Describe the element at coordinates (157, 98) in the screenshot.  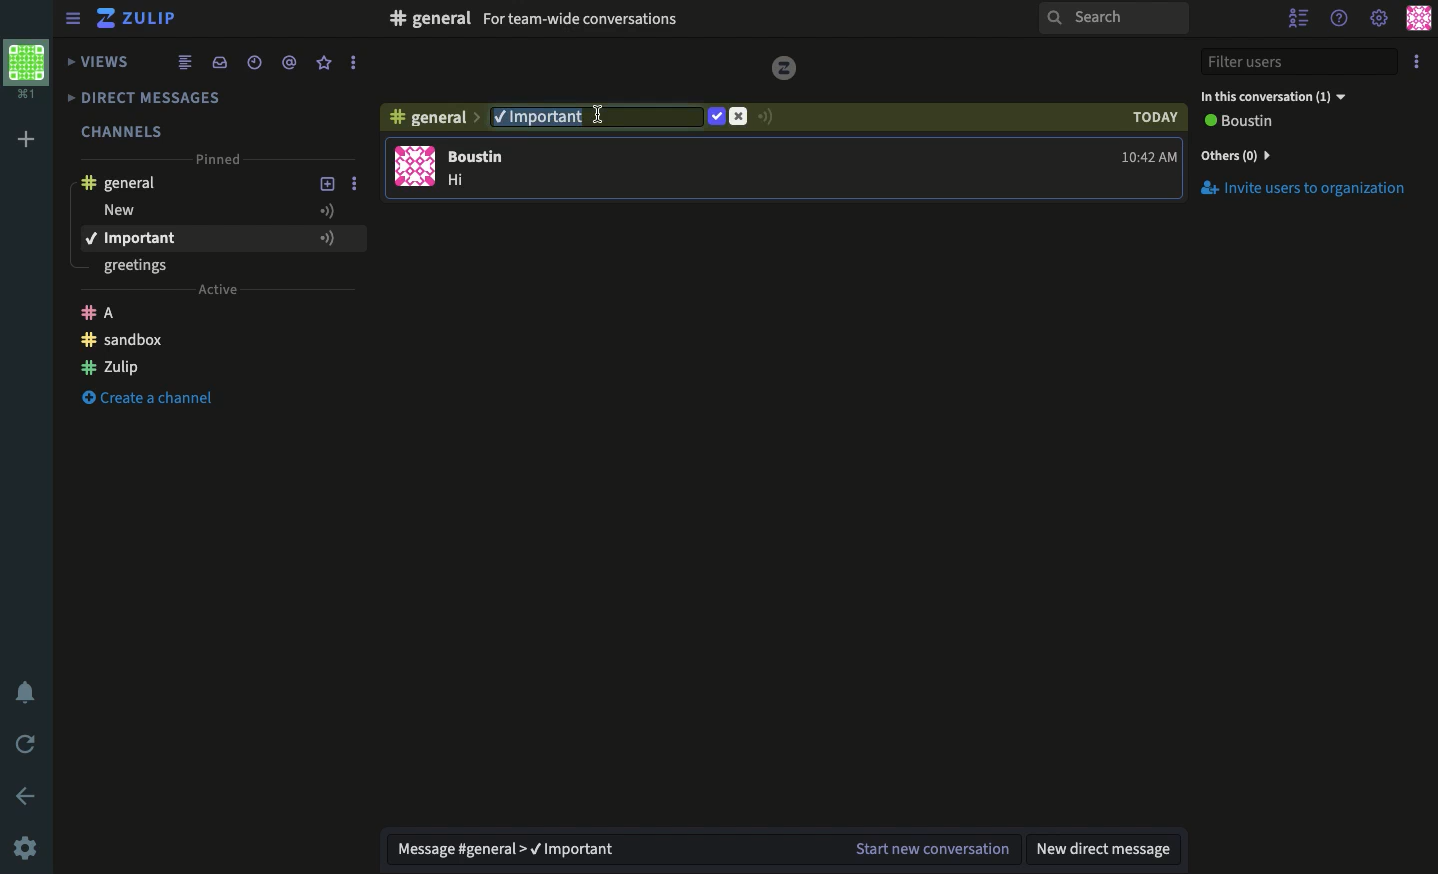
I see `DMs` at that location.